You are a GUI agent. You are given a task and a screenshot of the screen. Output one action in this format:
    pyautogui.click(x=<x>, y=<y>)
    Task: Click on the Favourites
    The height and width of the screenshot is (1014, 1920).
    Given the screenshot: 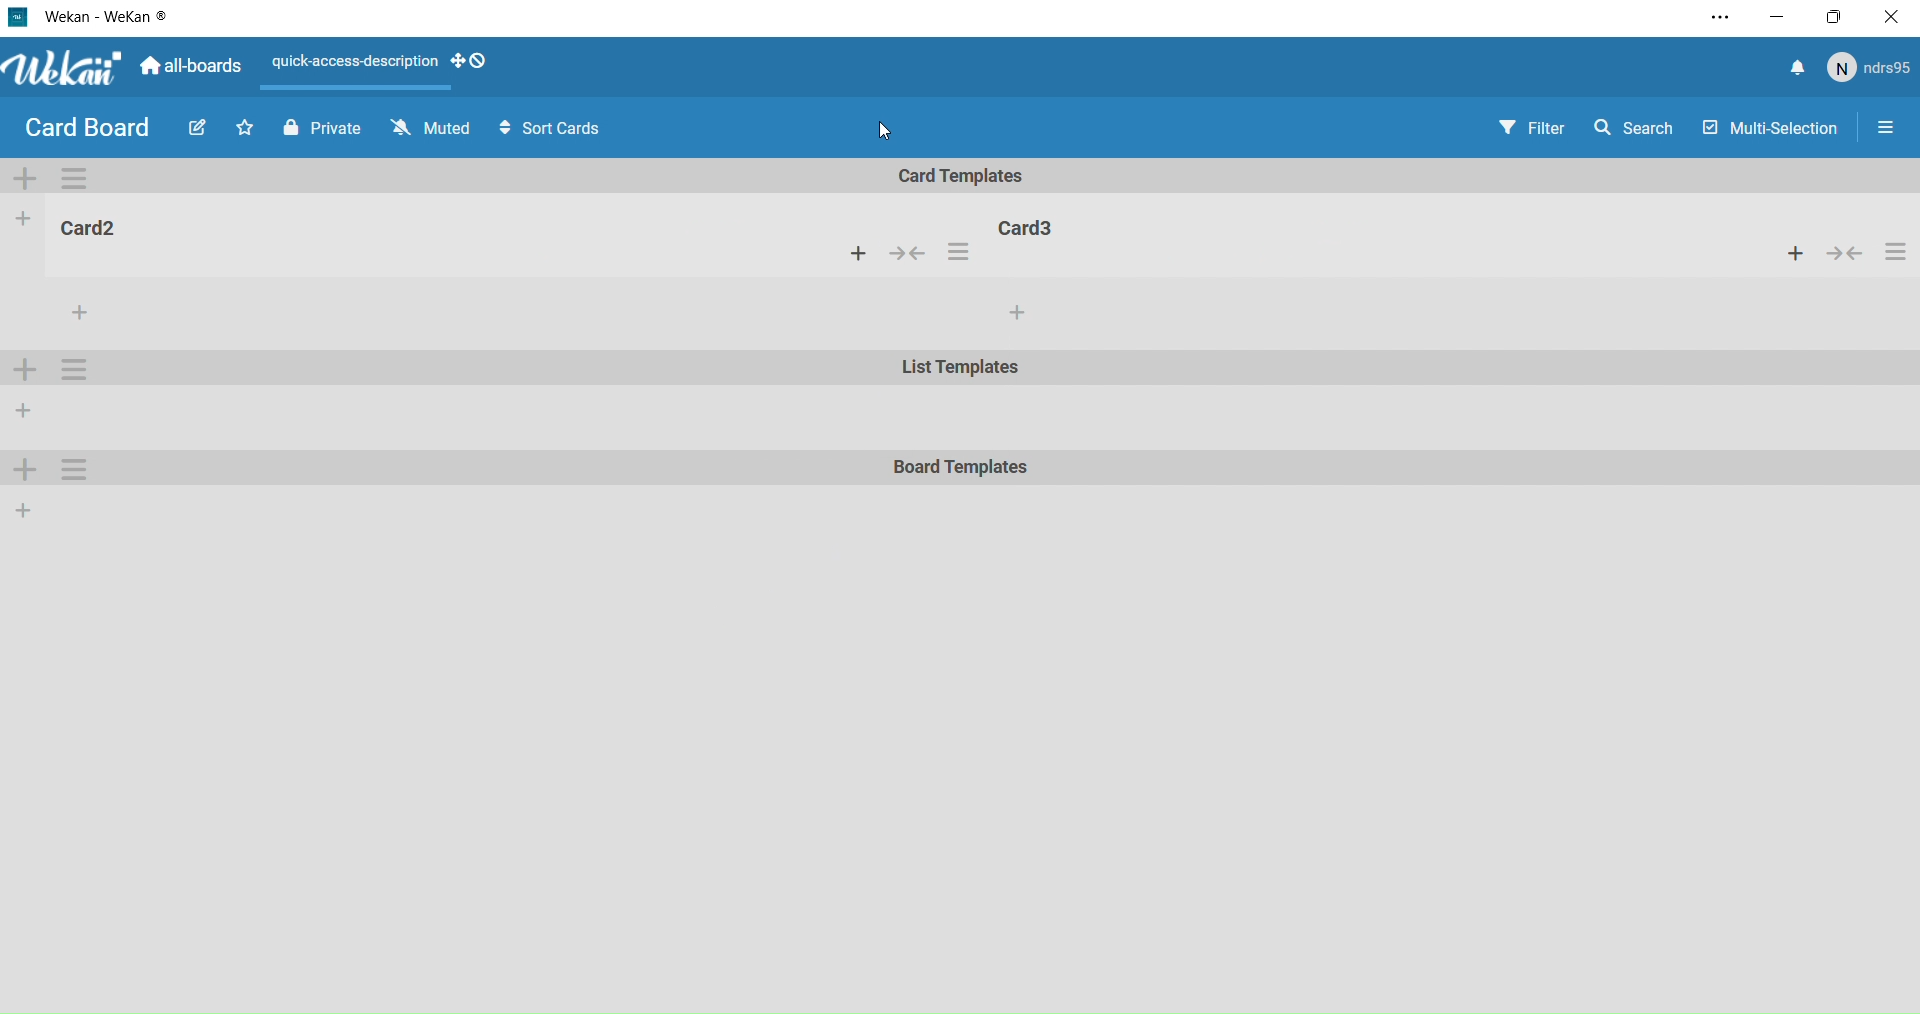 What is the action you would take?
    pyautogui.click(x=246, y=128)
    